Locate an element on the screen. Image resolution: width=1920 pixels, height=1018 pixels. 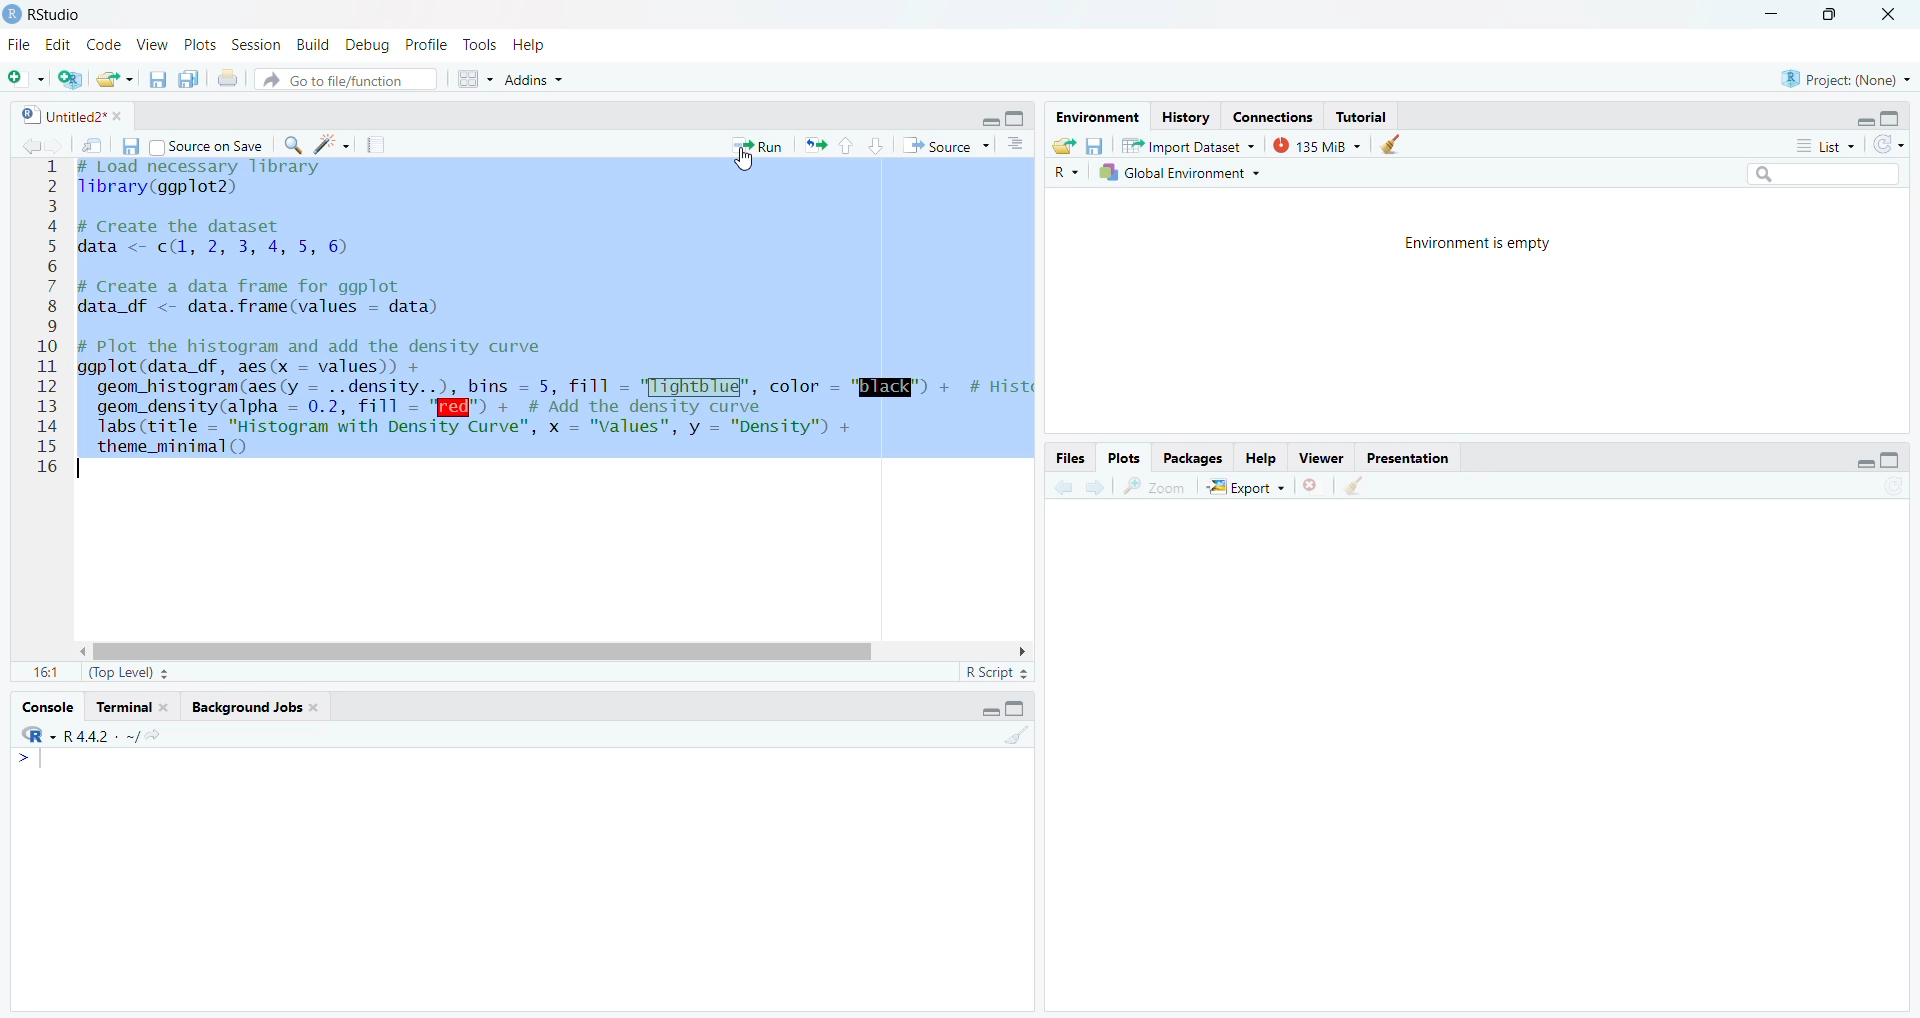
compile report is located at coordinates (378, 143).